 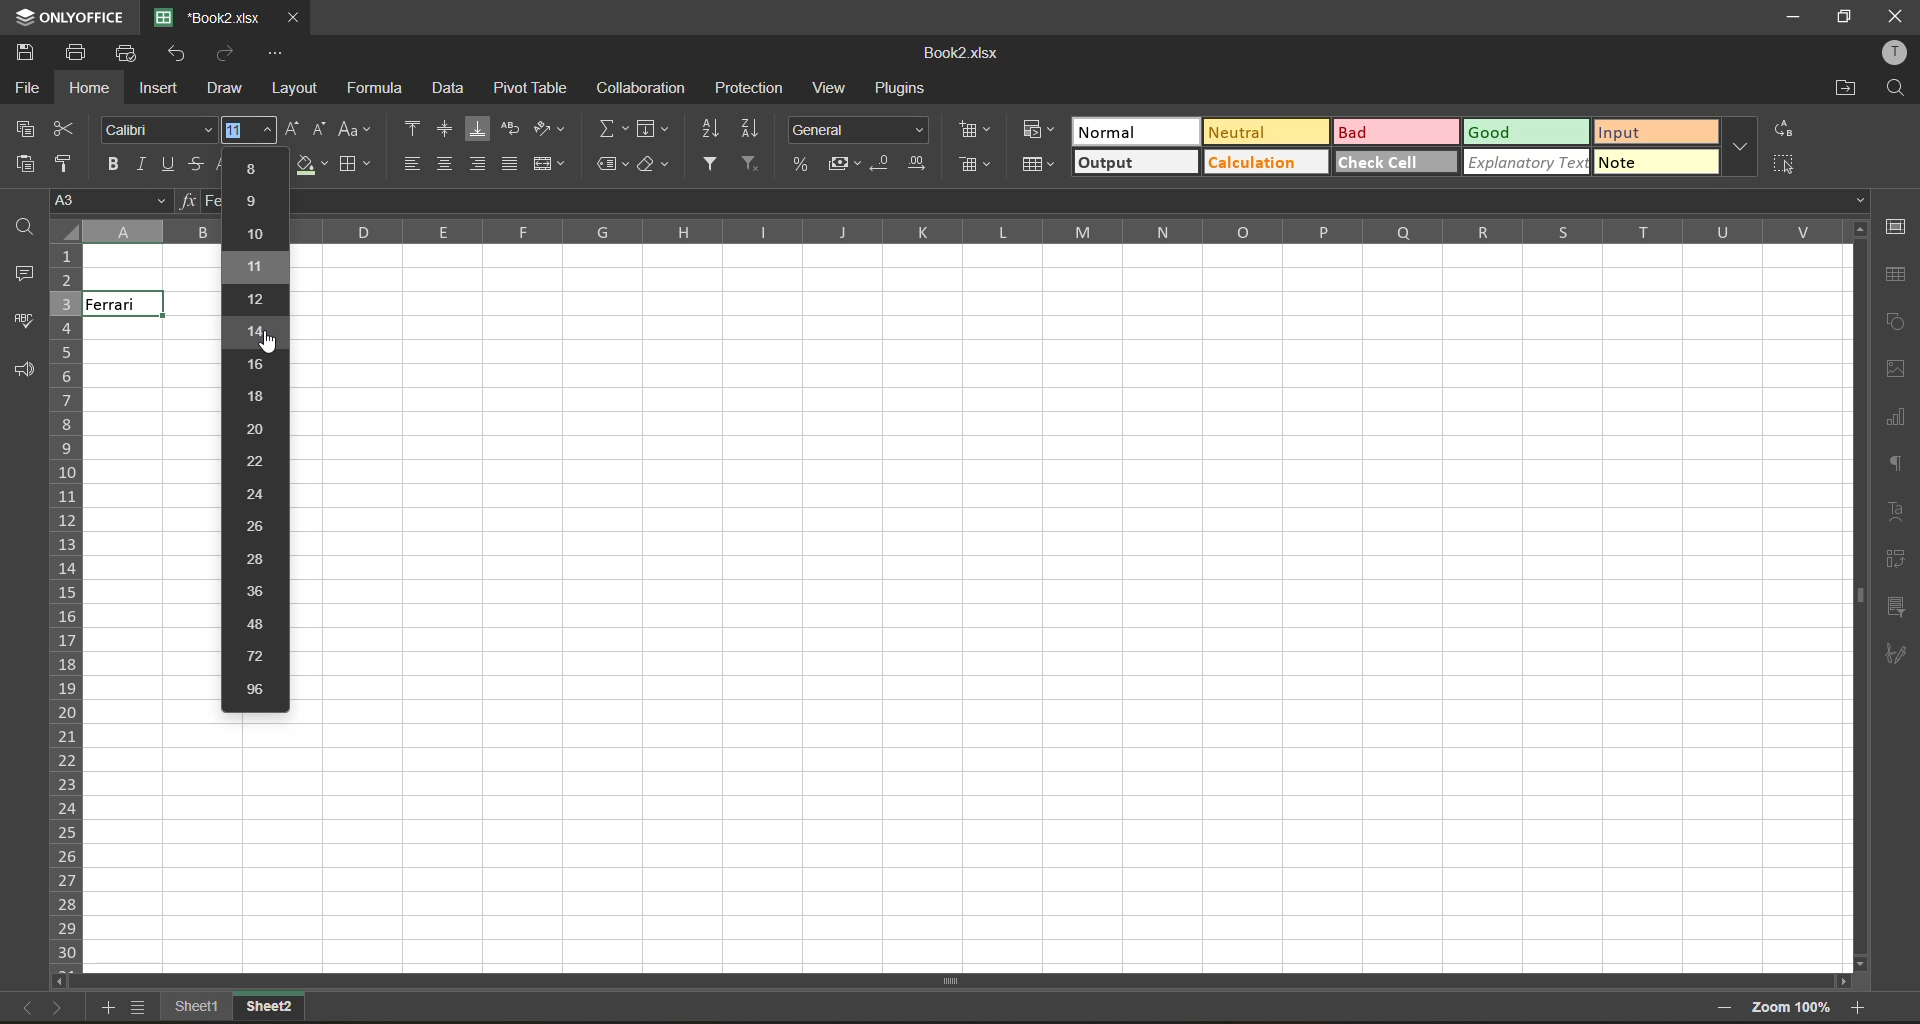 What do you see at coordinates (26, 162) in the screenshot?
I see `paste` at bounding box center [26, 162].